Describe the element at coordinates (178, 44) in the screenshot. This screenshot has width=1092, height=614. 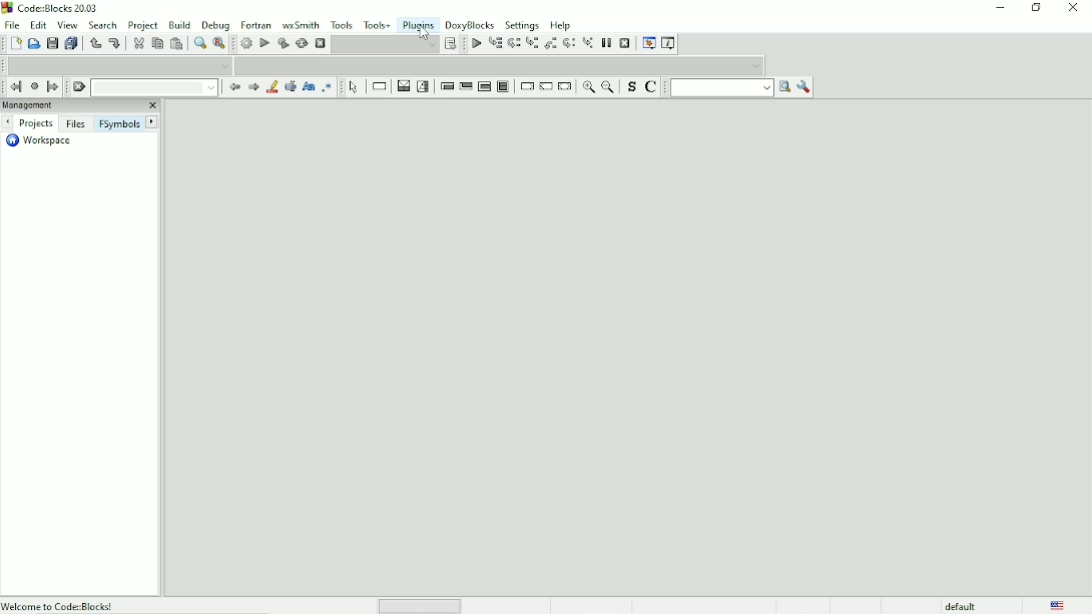
I see `Paste` at that location.